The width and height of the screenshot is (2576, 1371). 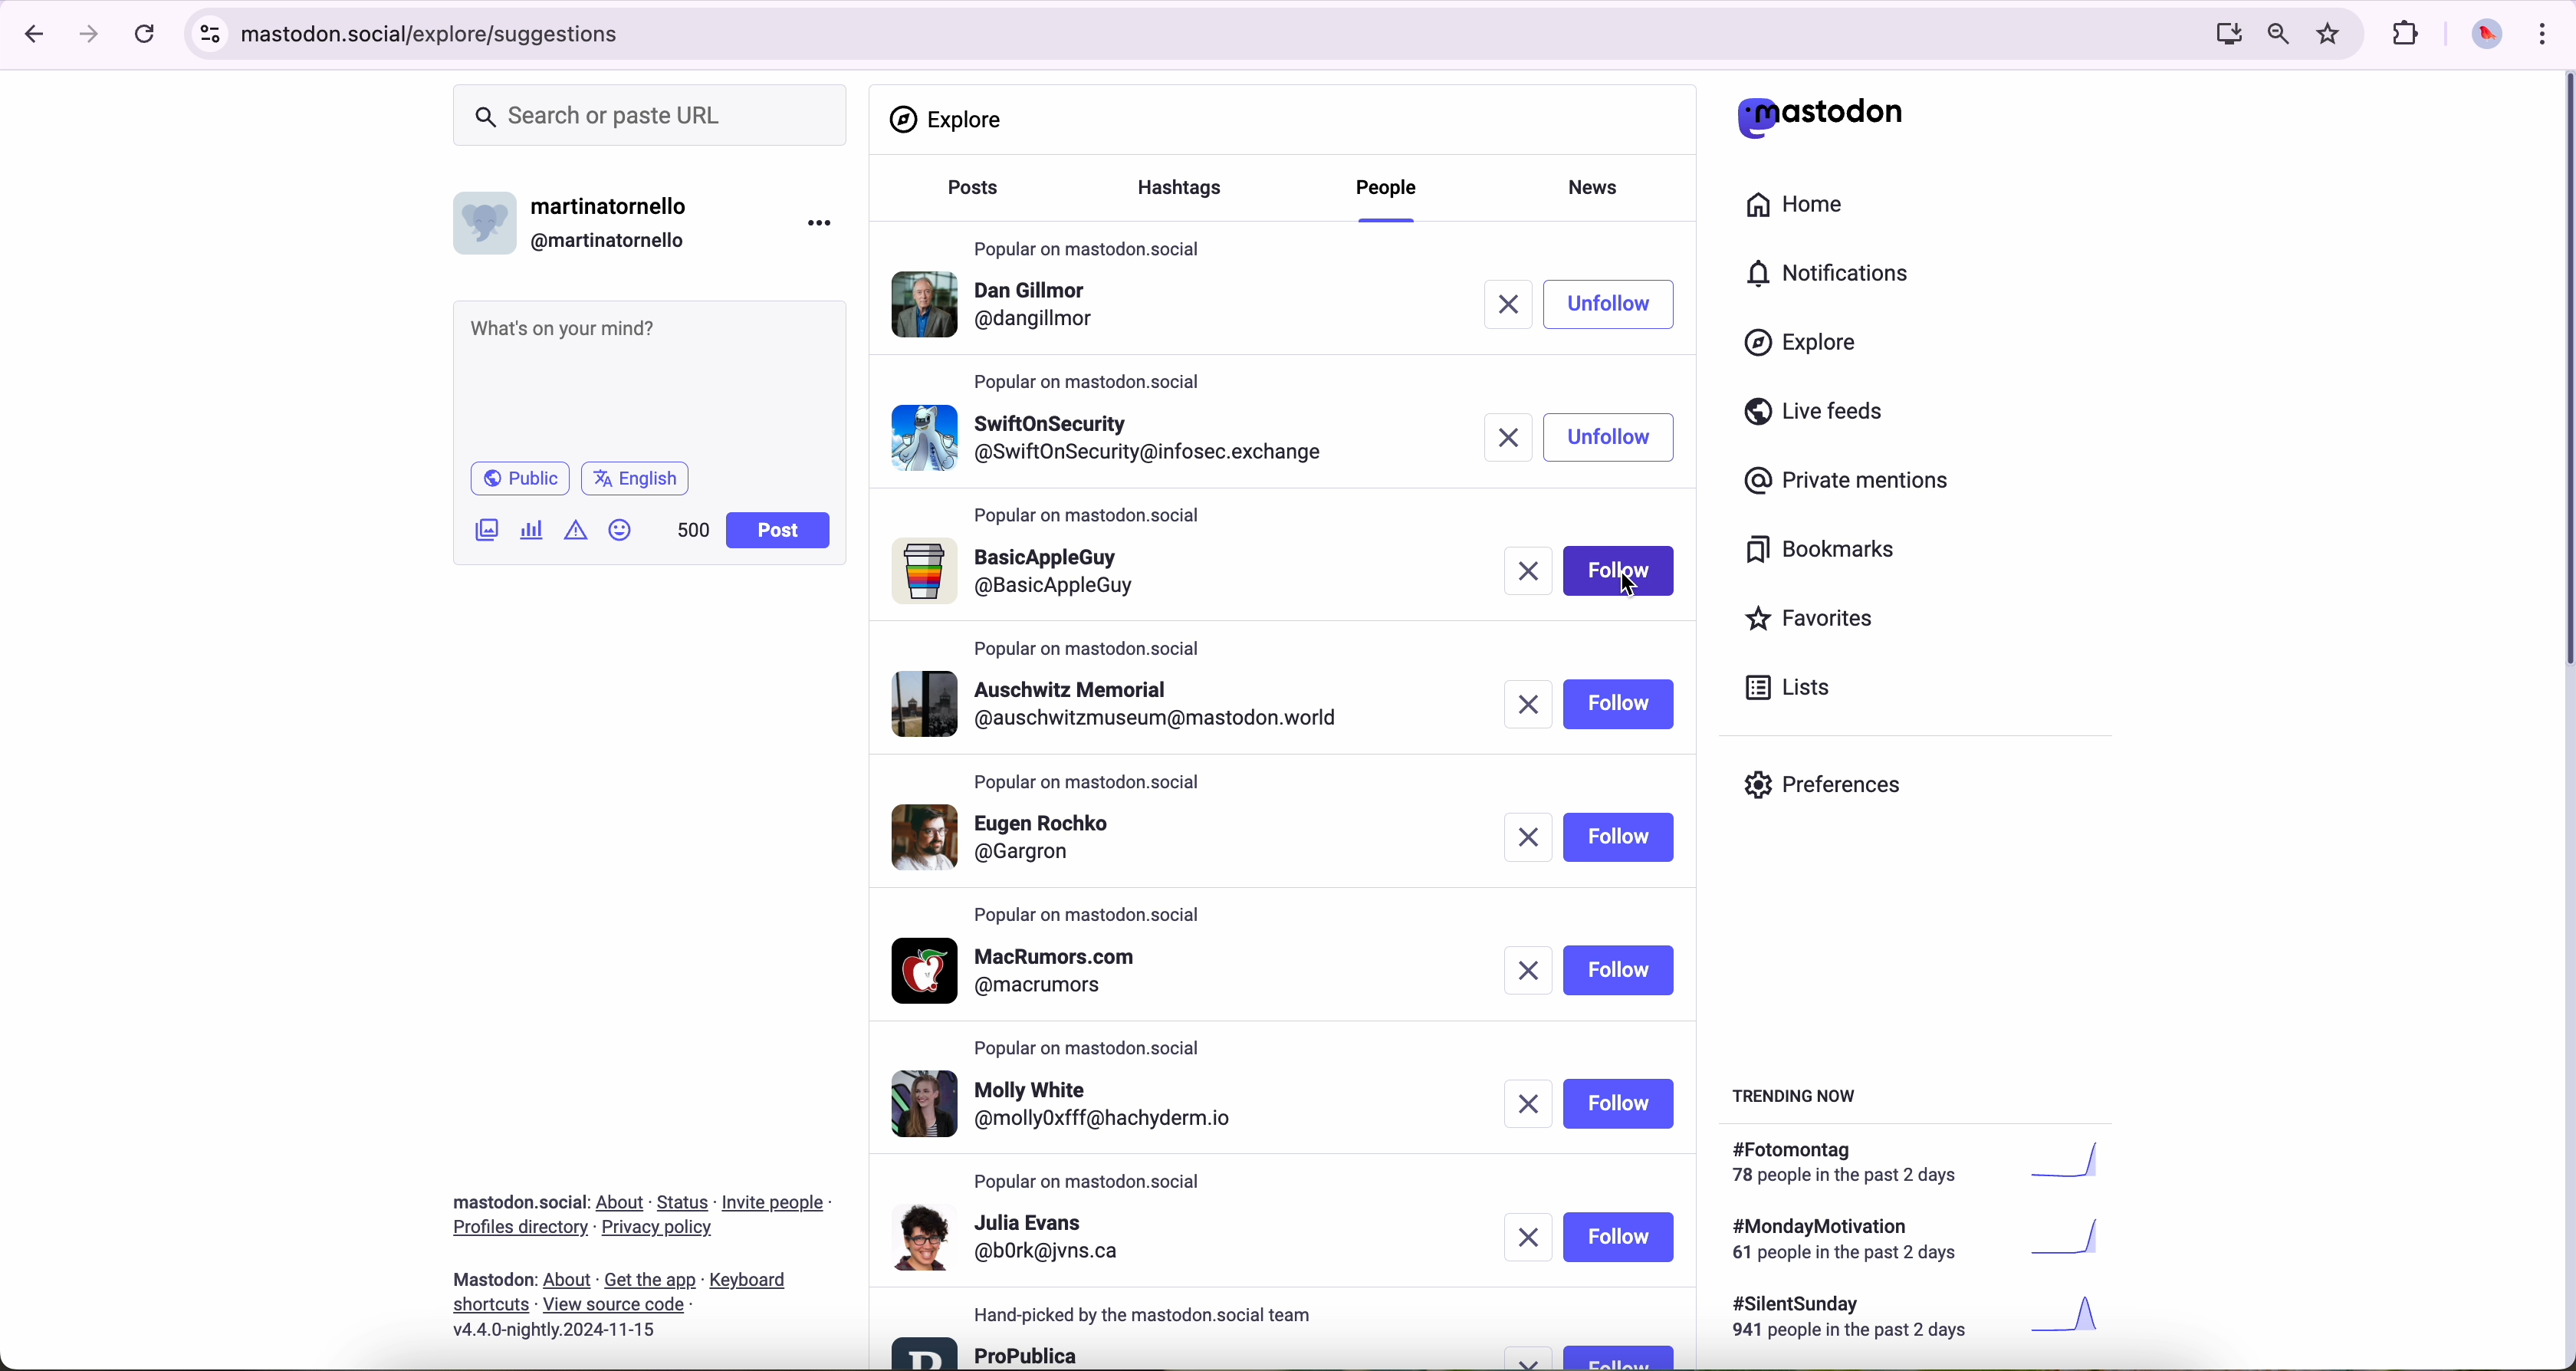 What do you see at coordinates (1088, 244) in the screenshot?
I see `popular on mastodon.social` at bounding box center [1088, 244].